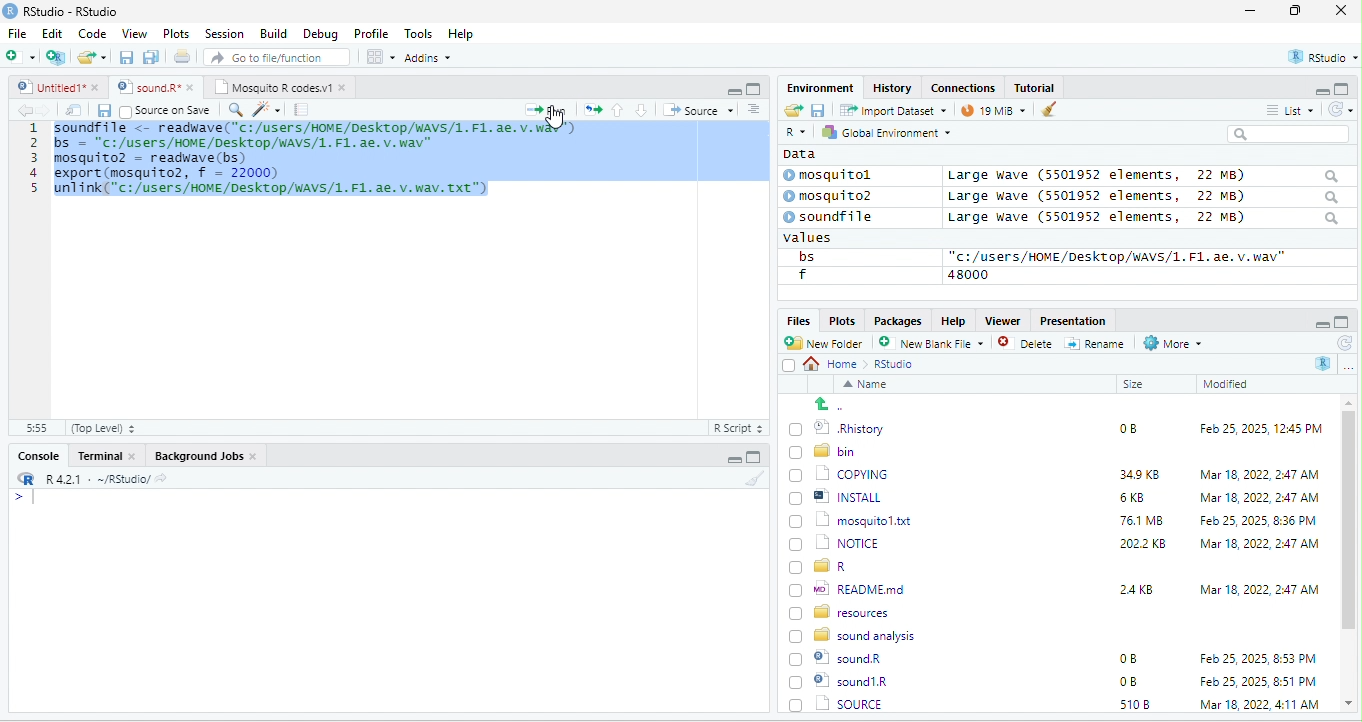 Image resolution: width=1362 pixels, height=722 pixels. Describe the element at coordinates (842, 320) in the screenshot. I see `Plots` at that location.